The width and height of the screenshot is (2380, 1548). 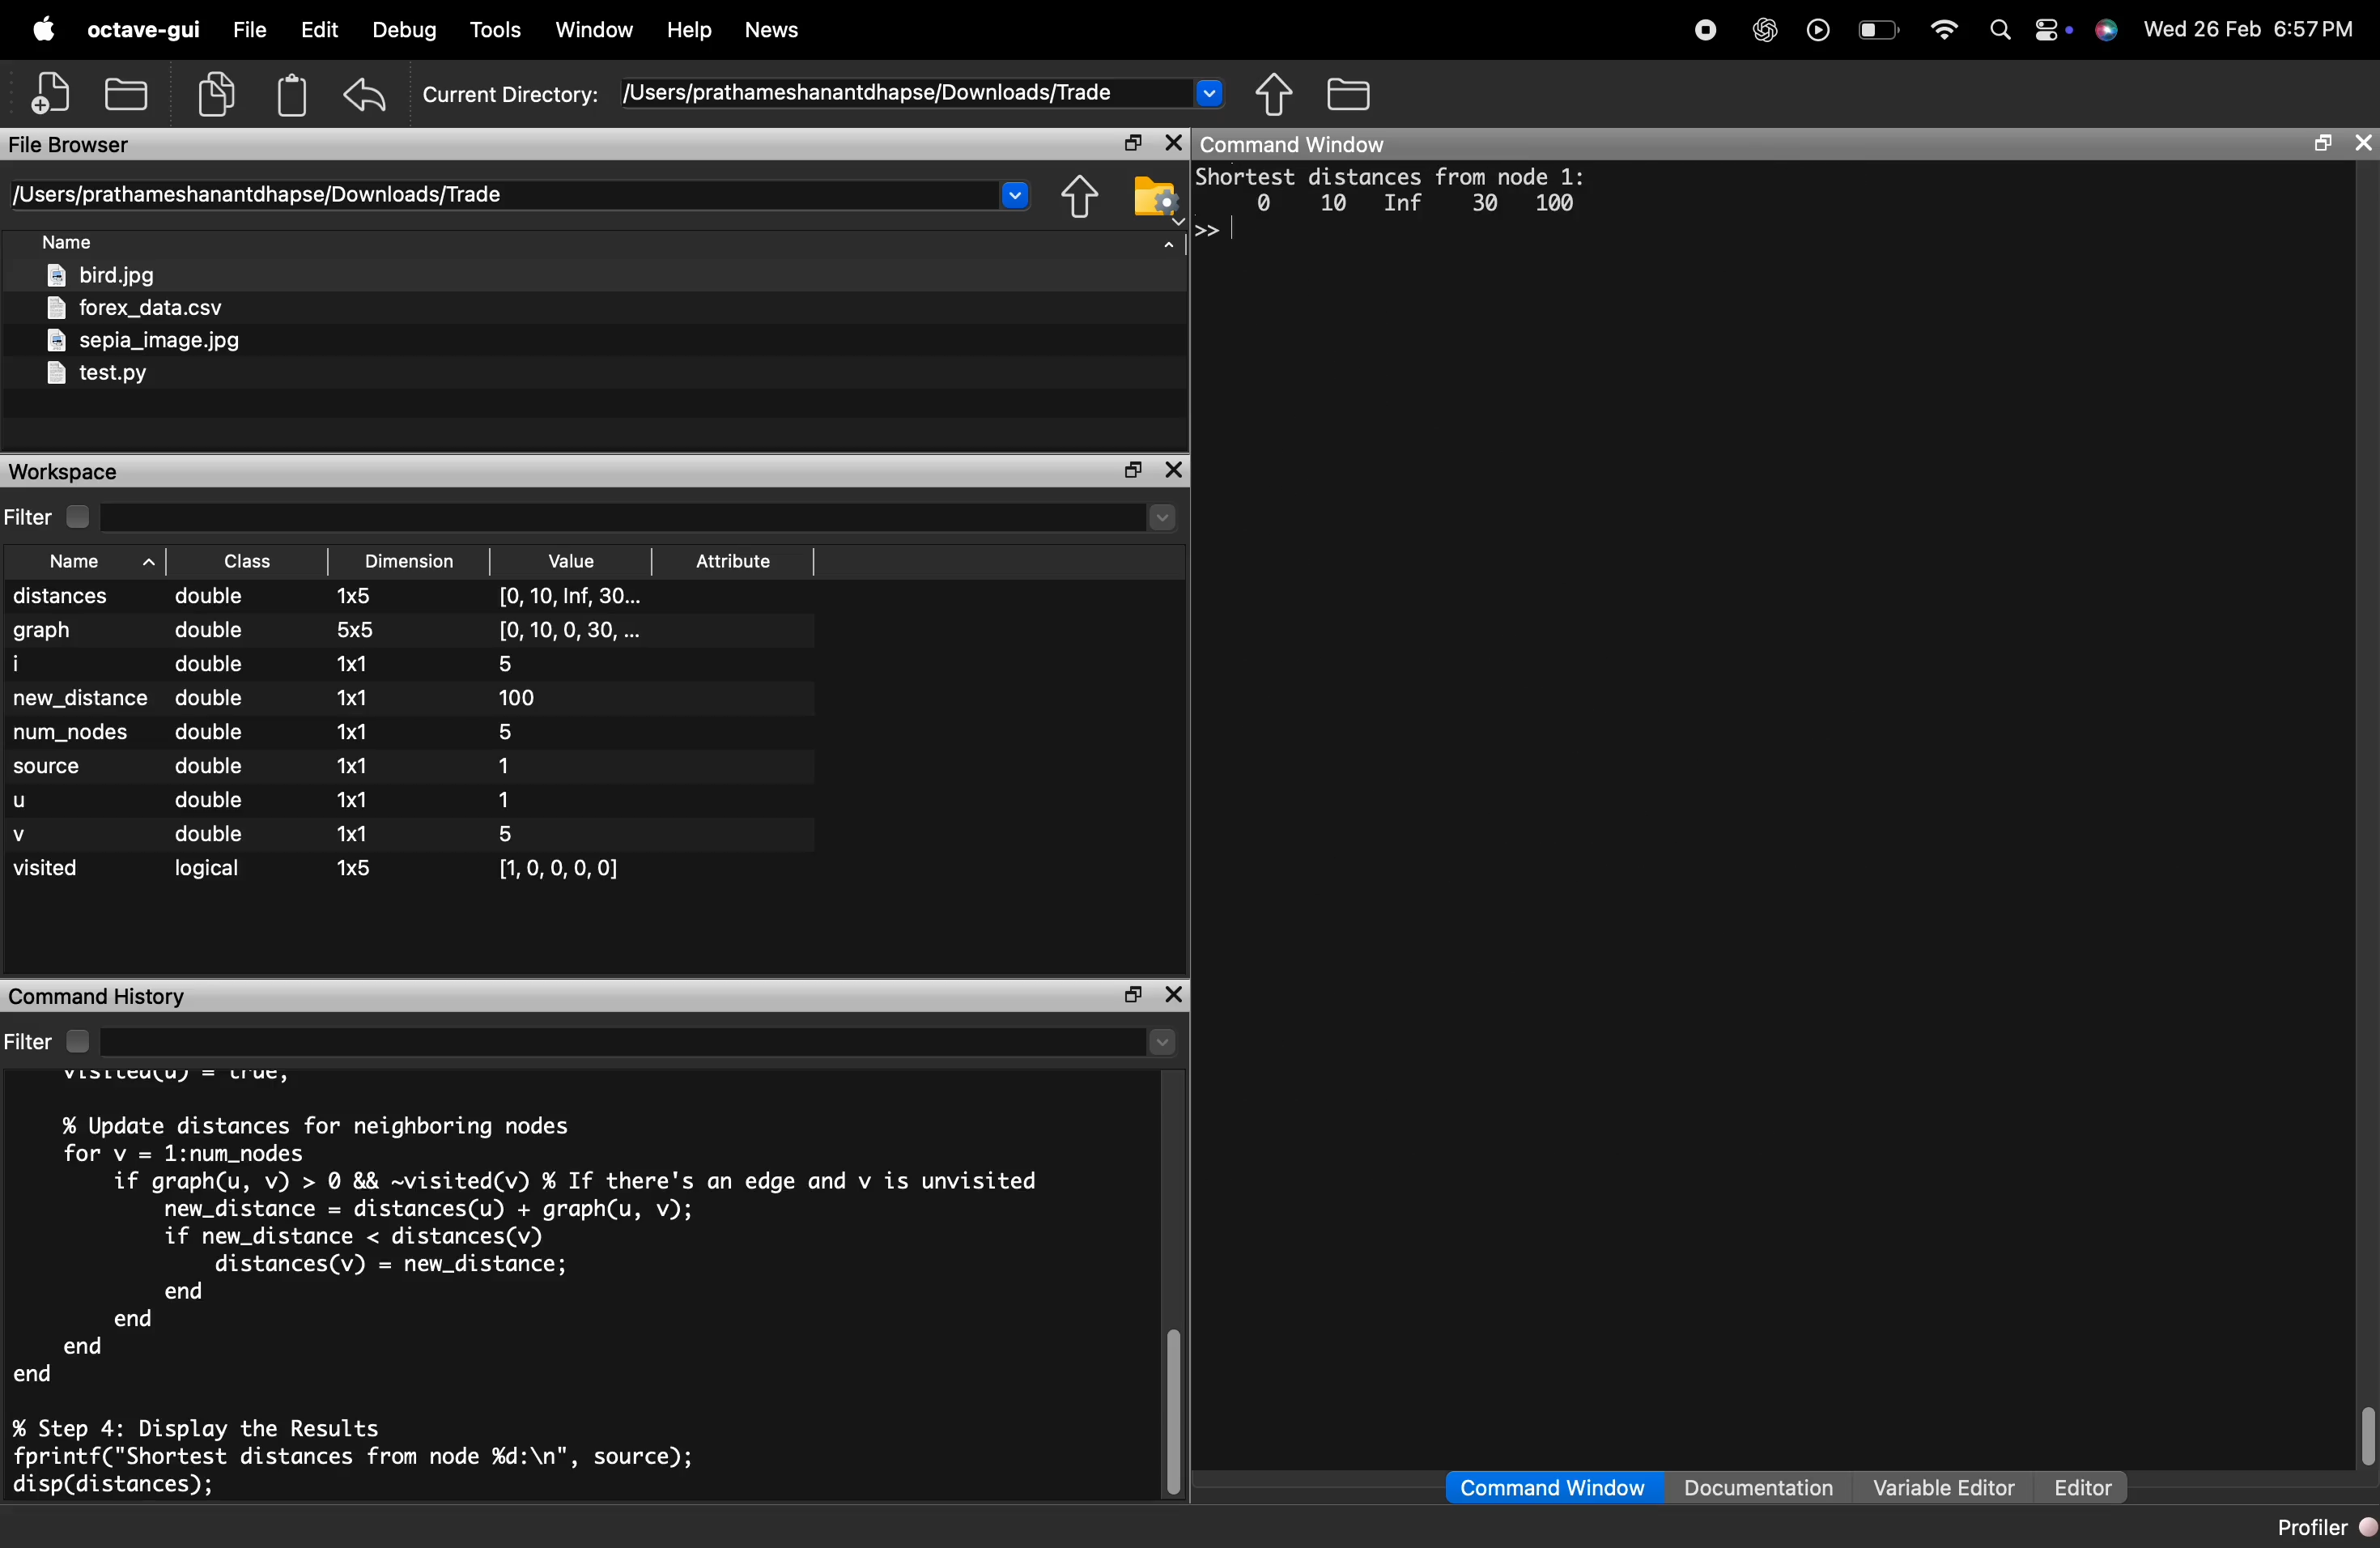 What do you see at coordinates (1175, 471) in the screenshot?
I see `close` at bounding box center [1175, 471].